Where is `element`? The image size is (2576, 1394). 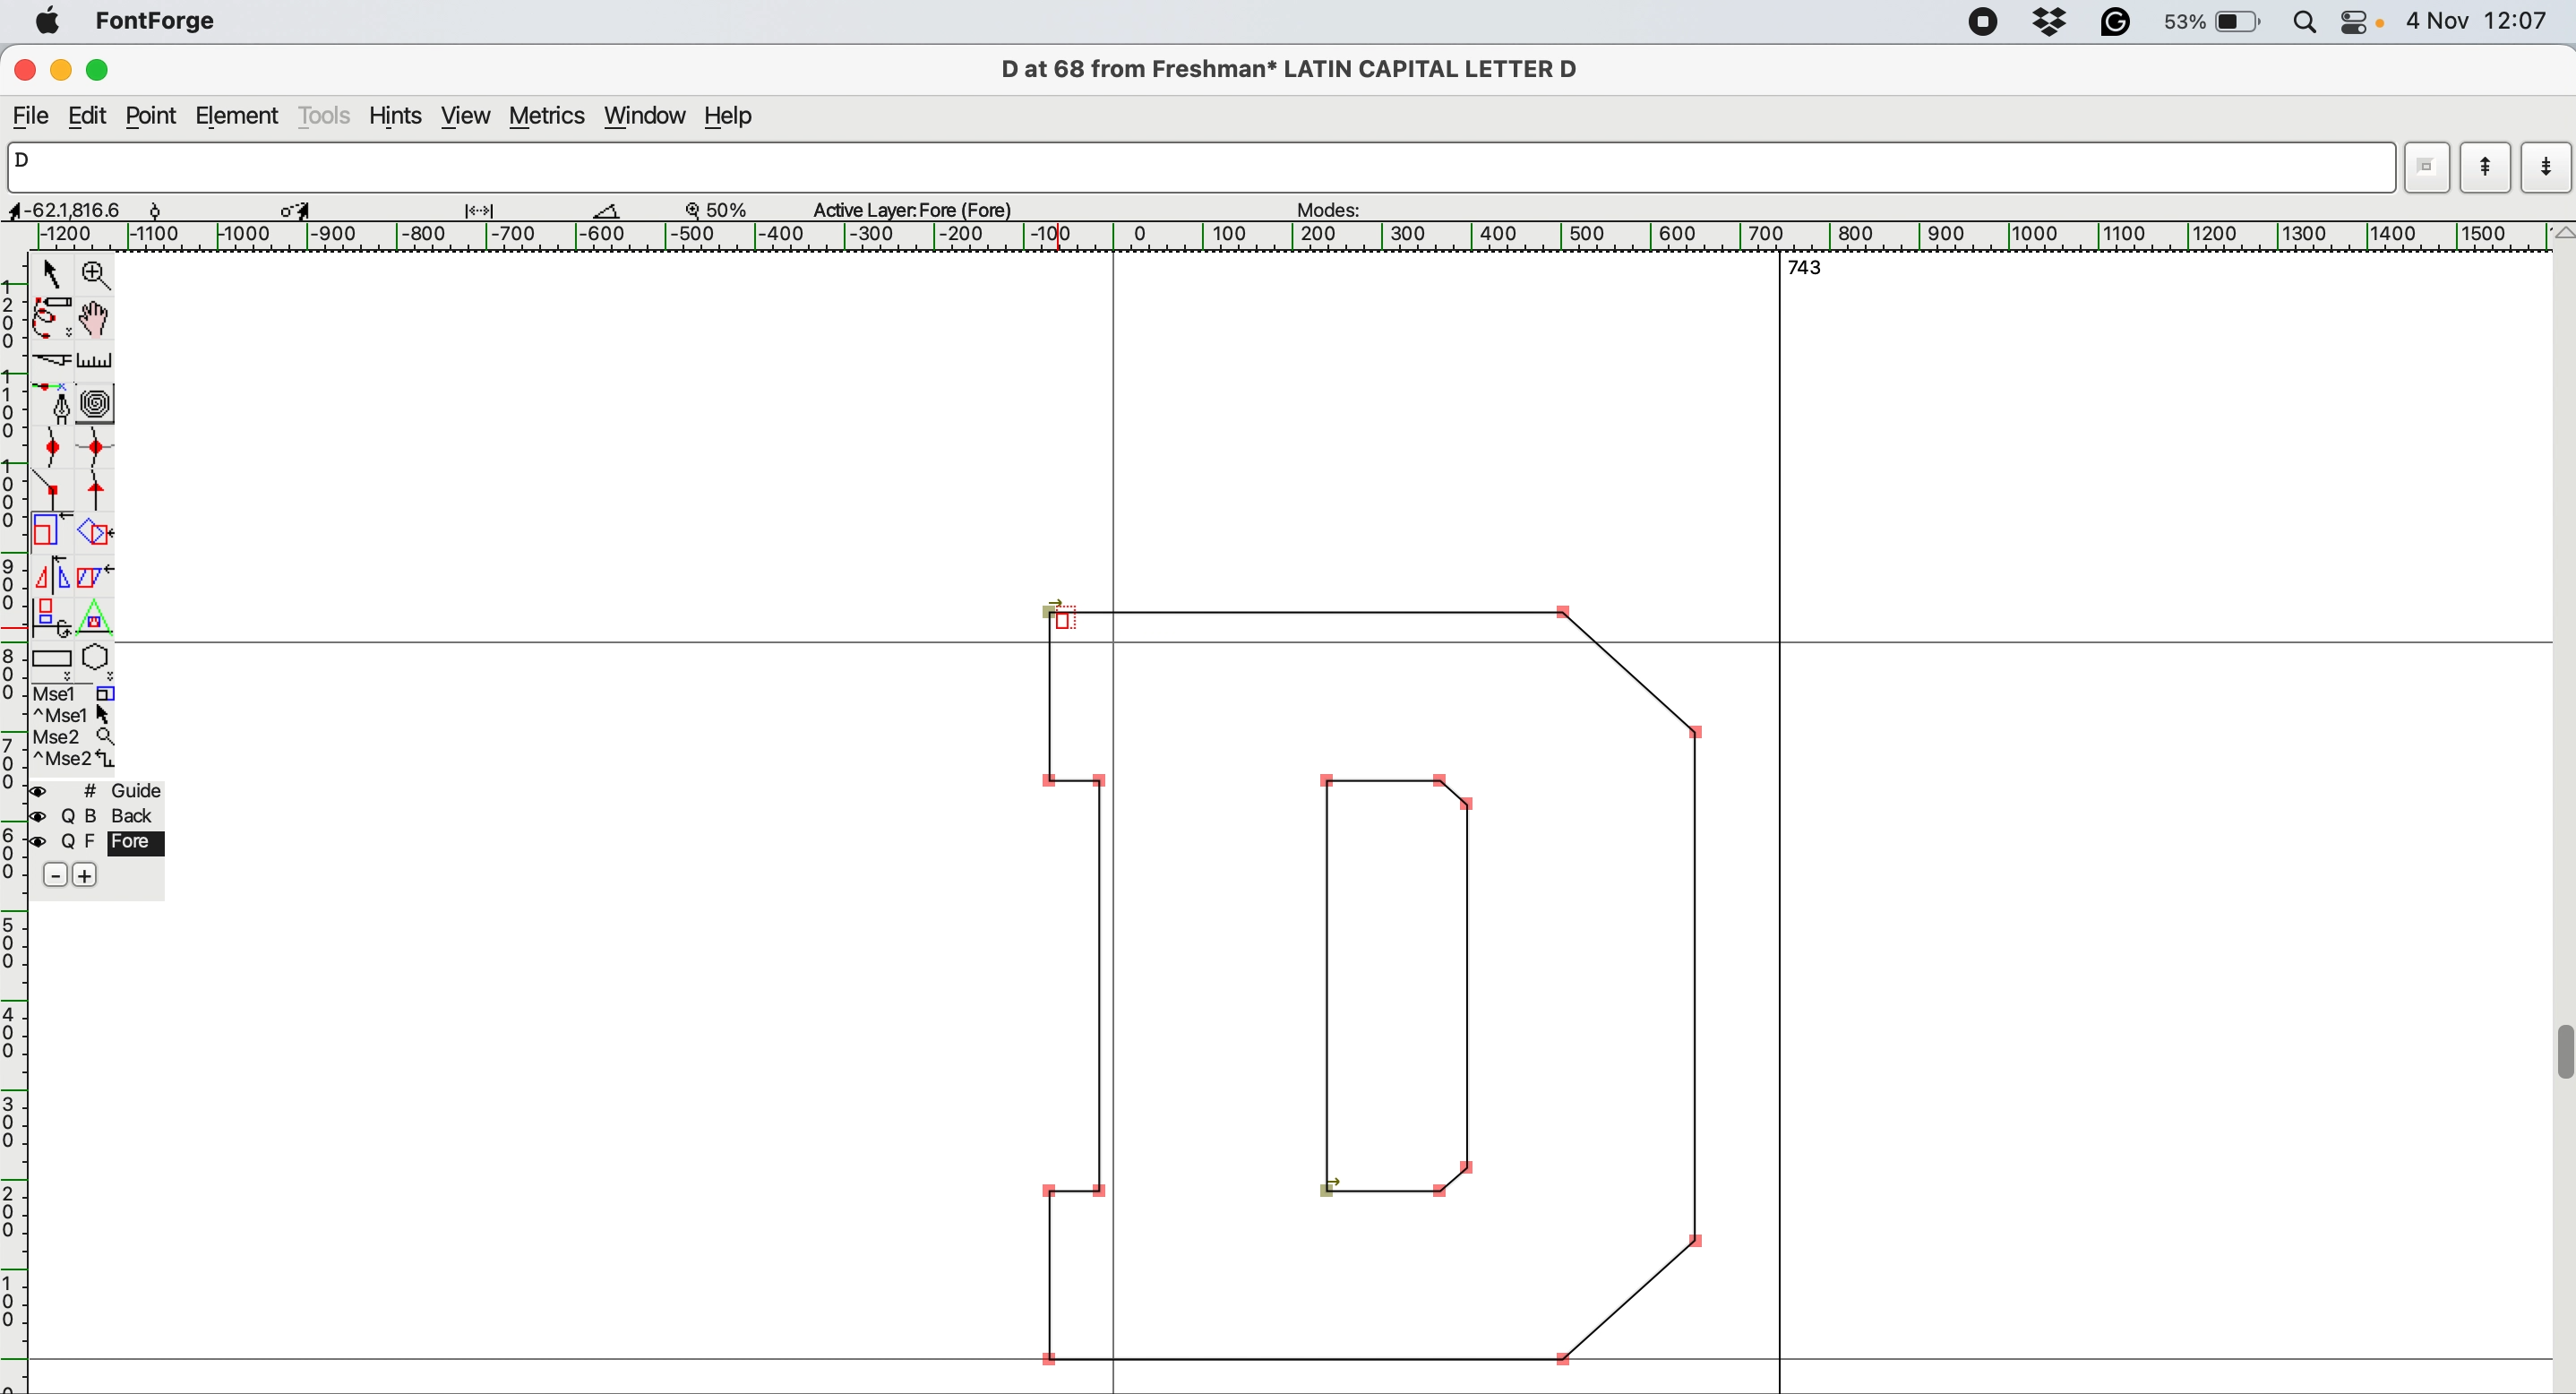 element is located at coordinates (239, 117).